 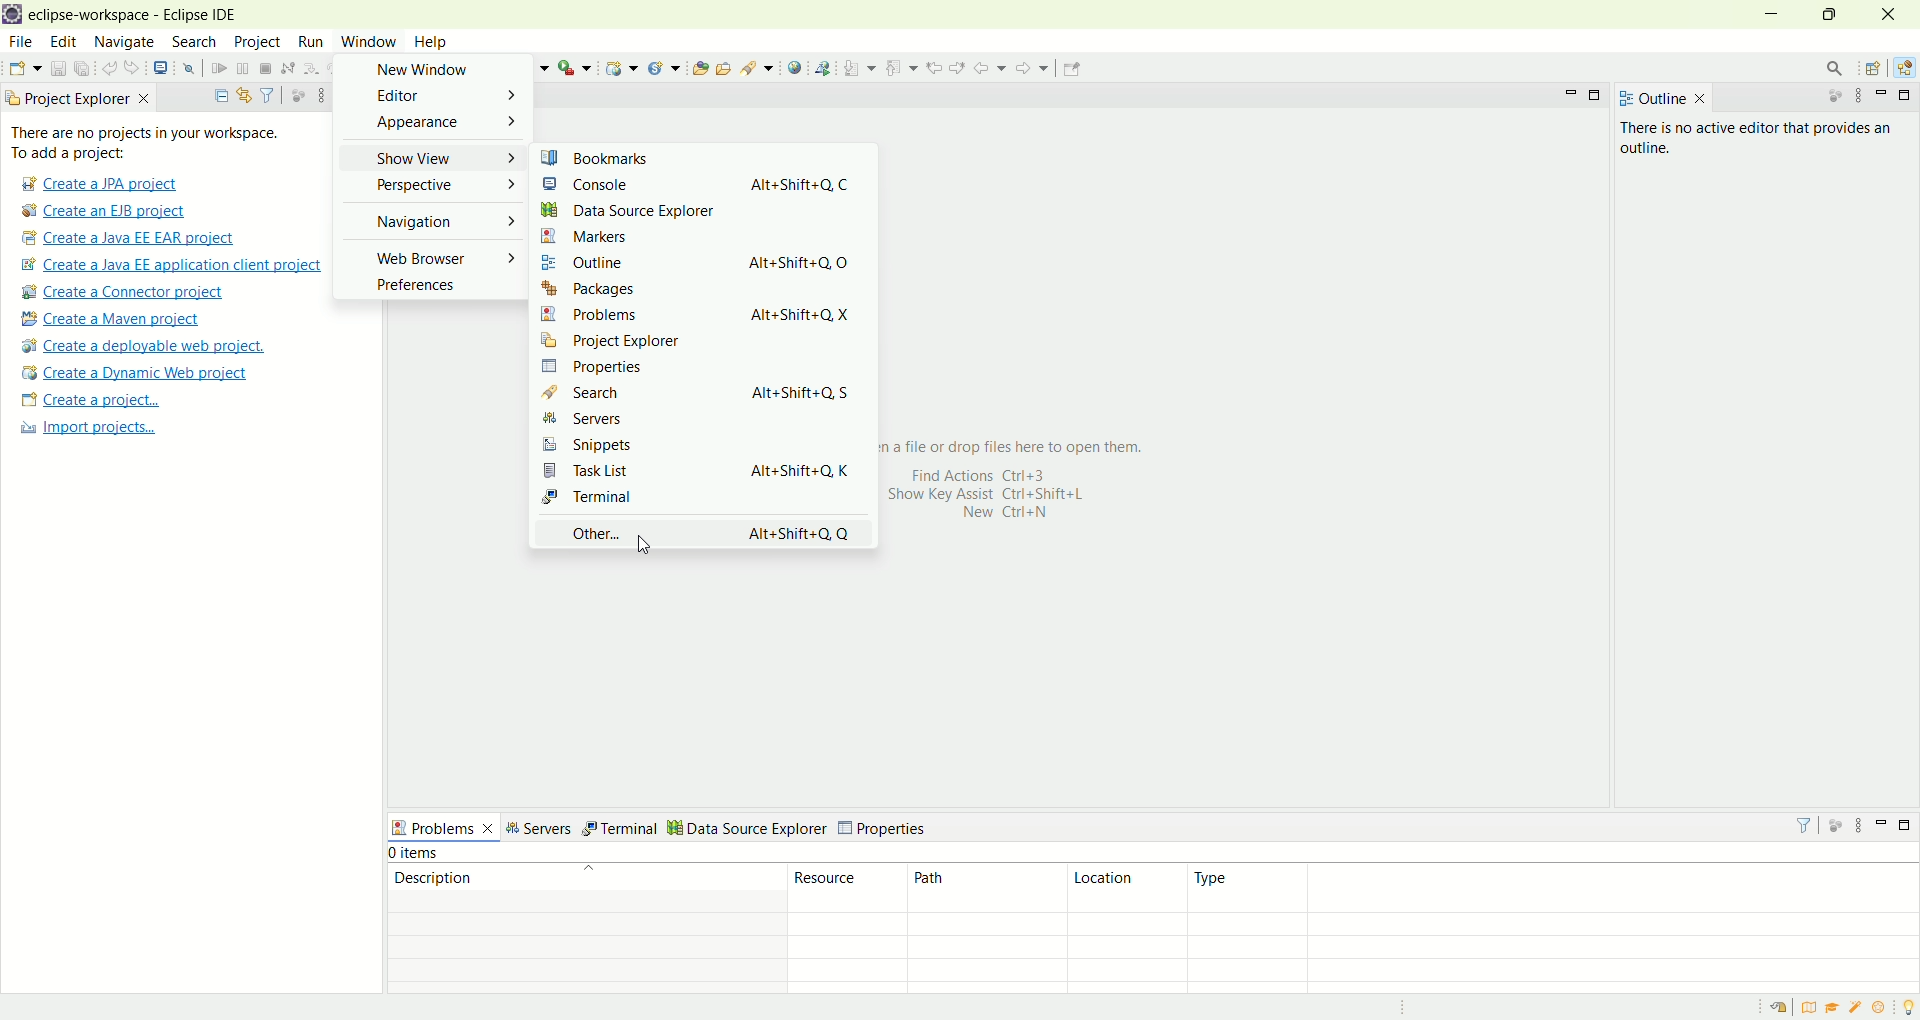 I want to click on problems, so click(x=441, y=826).